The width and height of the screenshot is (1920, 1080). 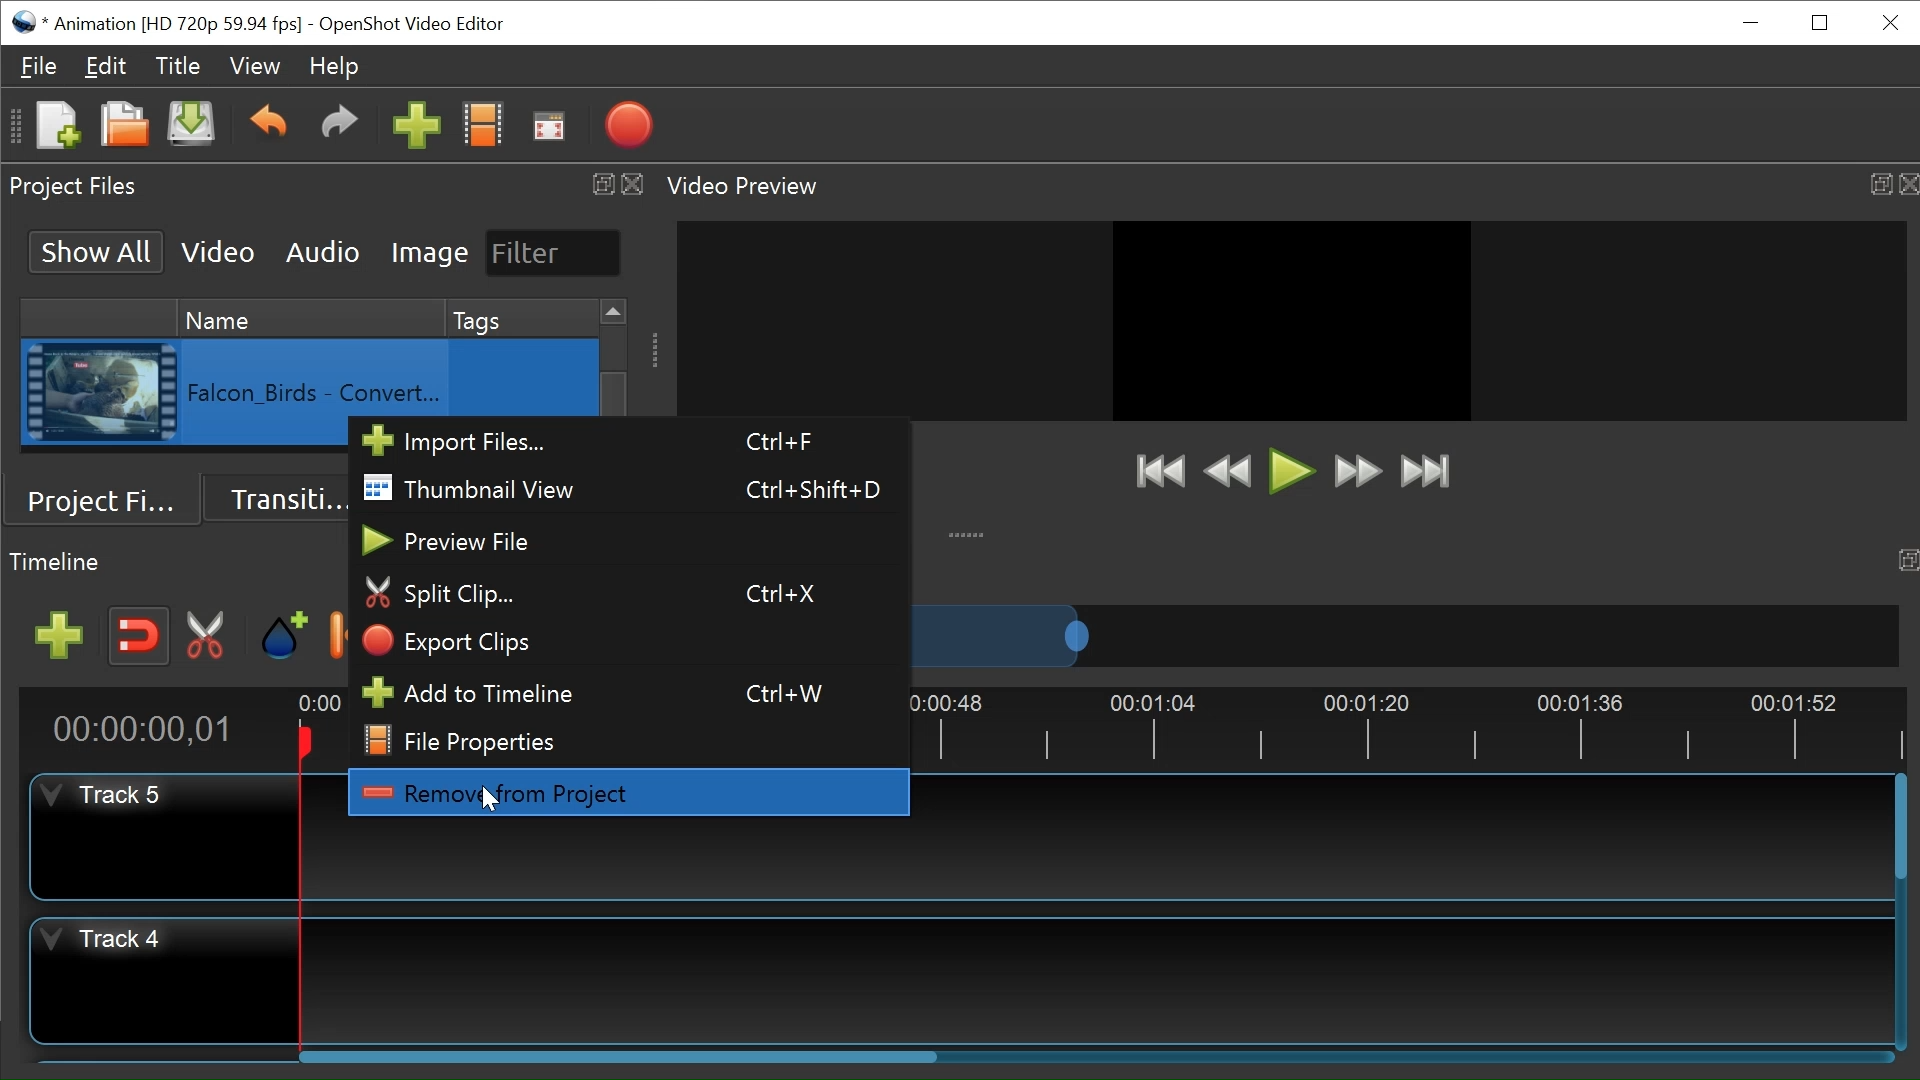 I want to click on Split Clip, so click(x=627, y=594).